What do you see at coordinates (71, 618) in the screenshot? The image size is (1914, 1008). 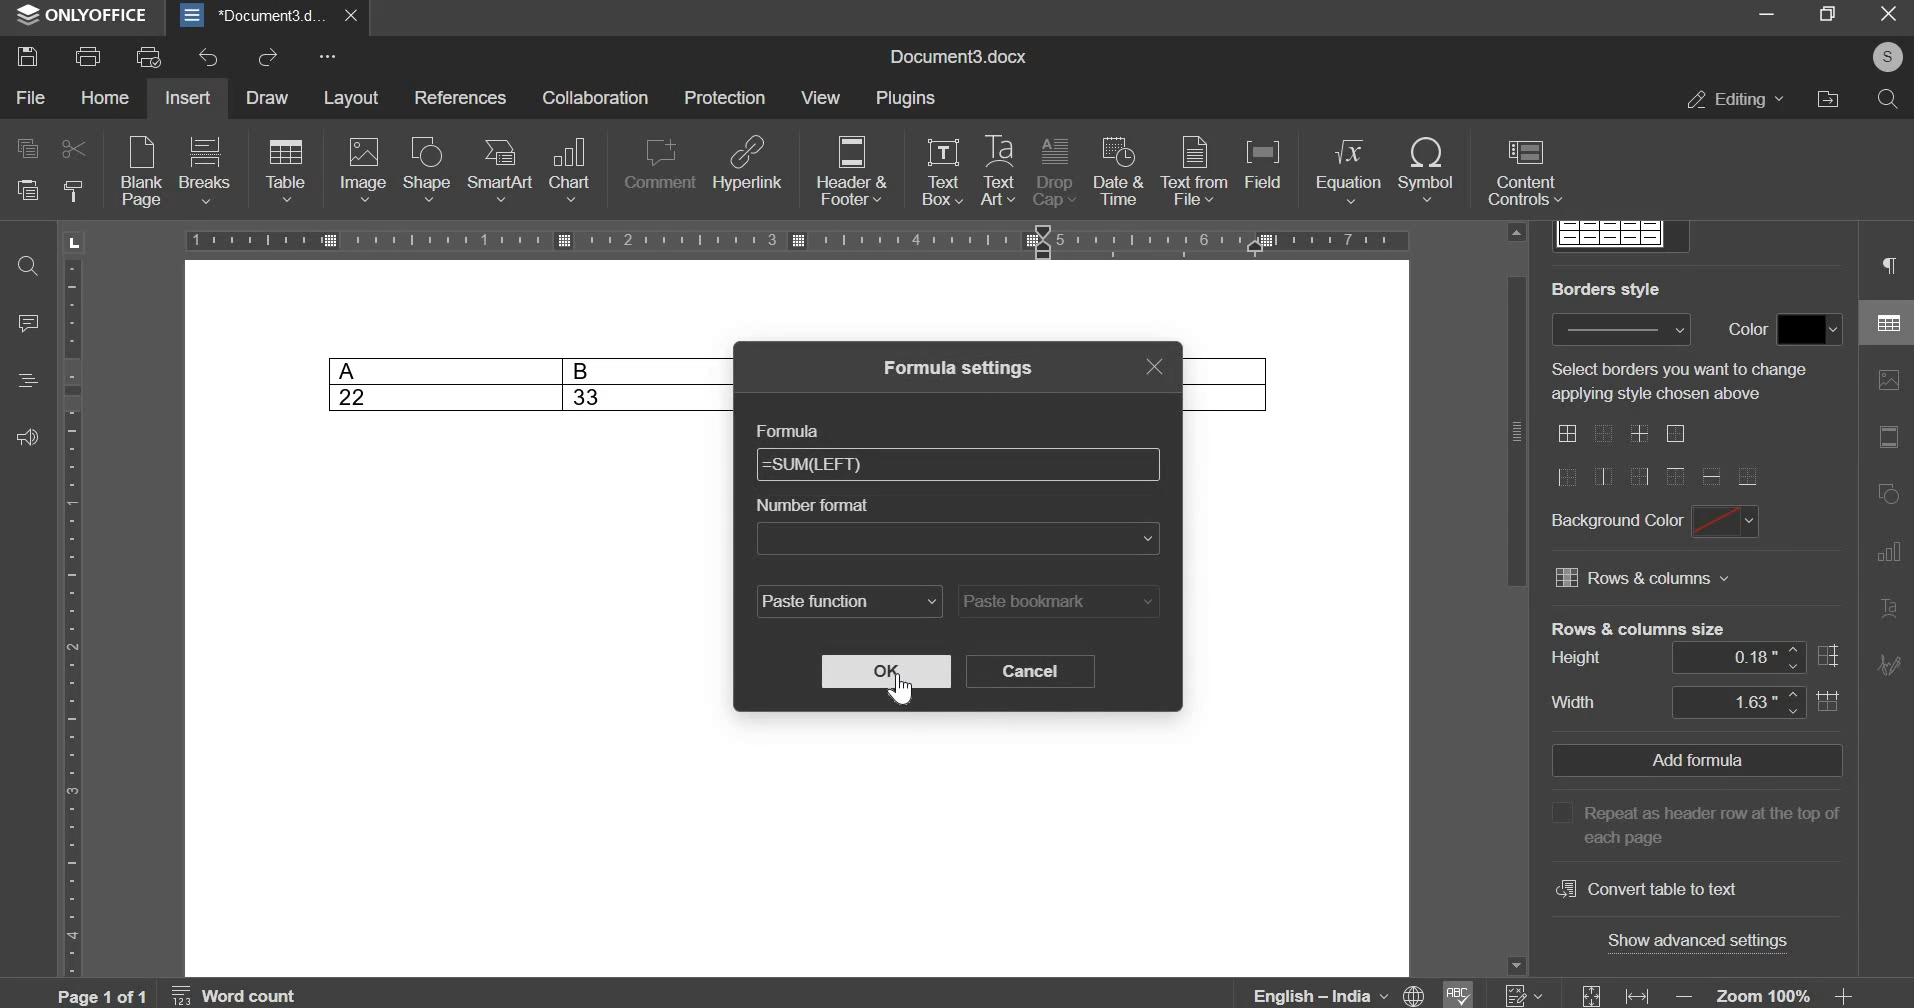 I see `Ruler` at bounding box center [71, 618].